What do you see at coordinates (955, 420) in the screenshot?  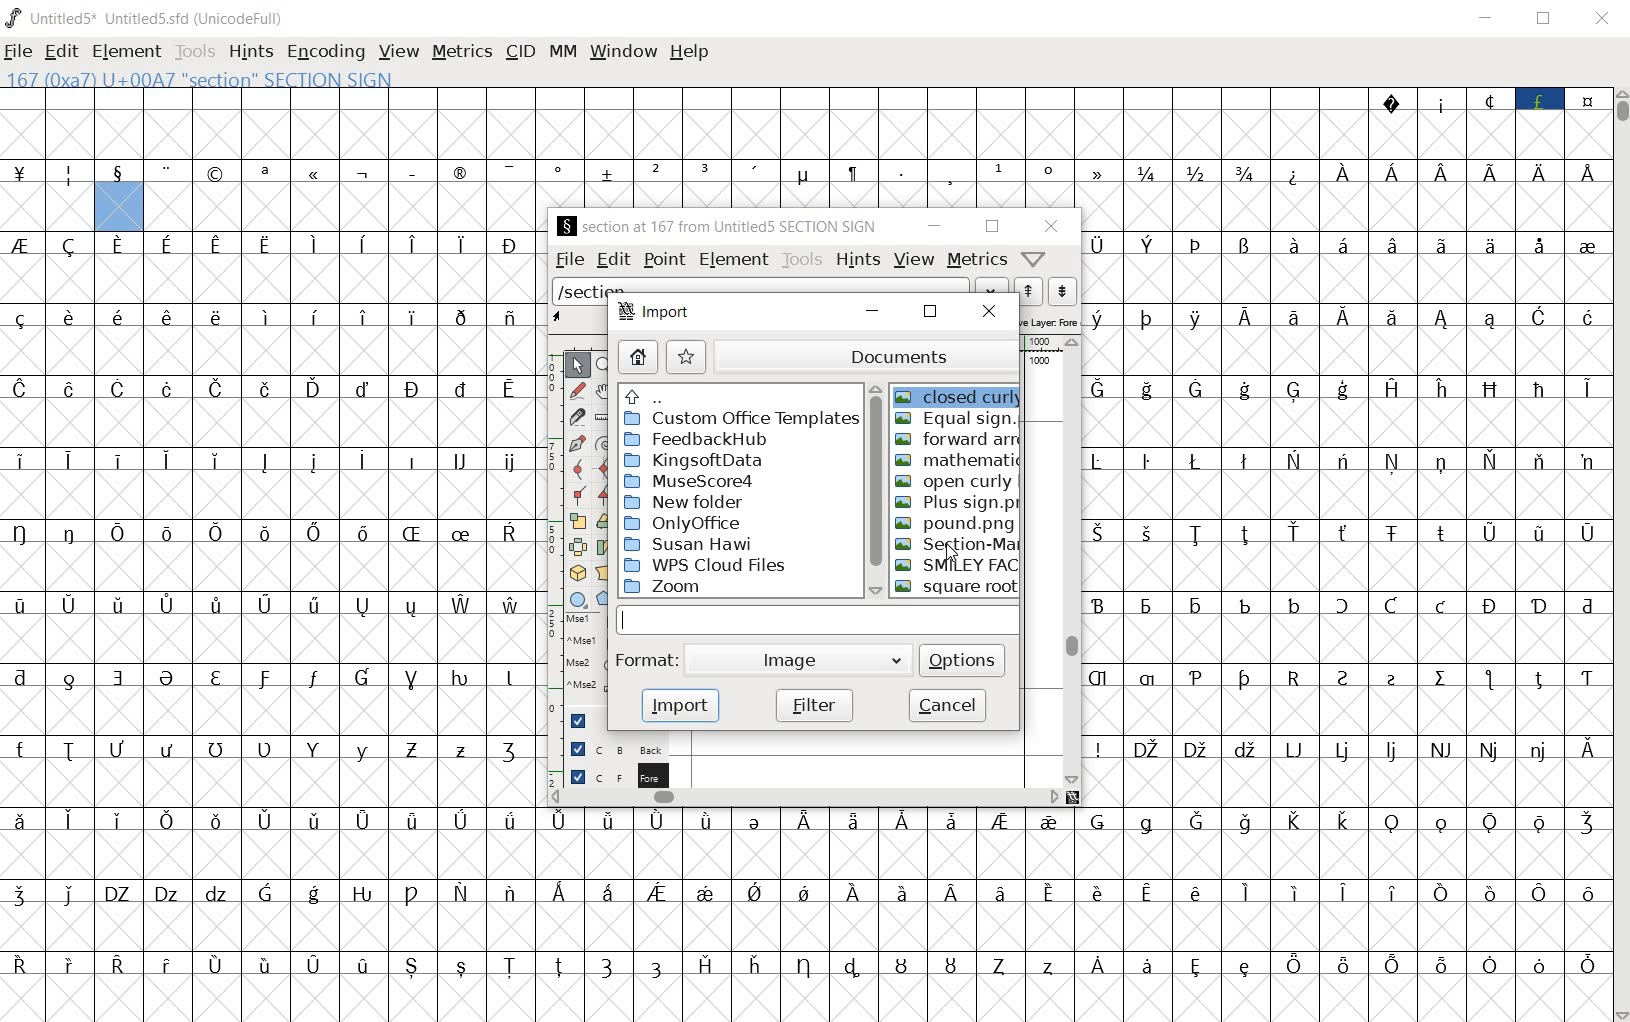 I see `EQUAL SIGN.PNG` at bounding box center [955, 420].